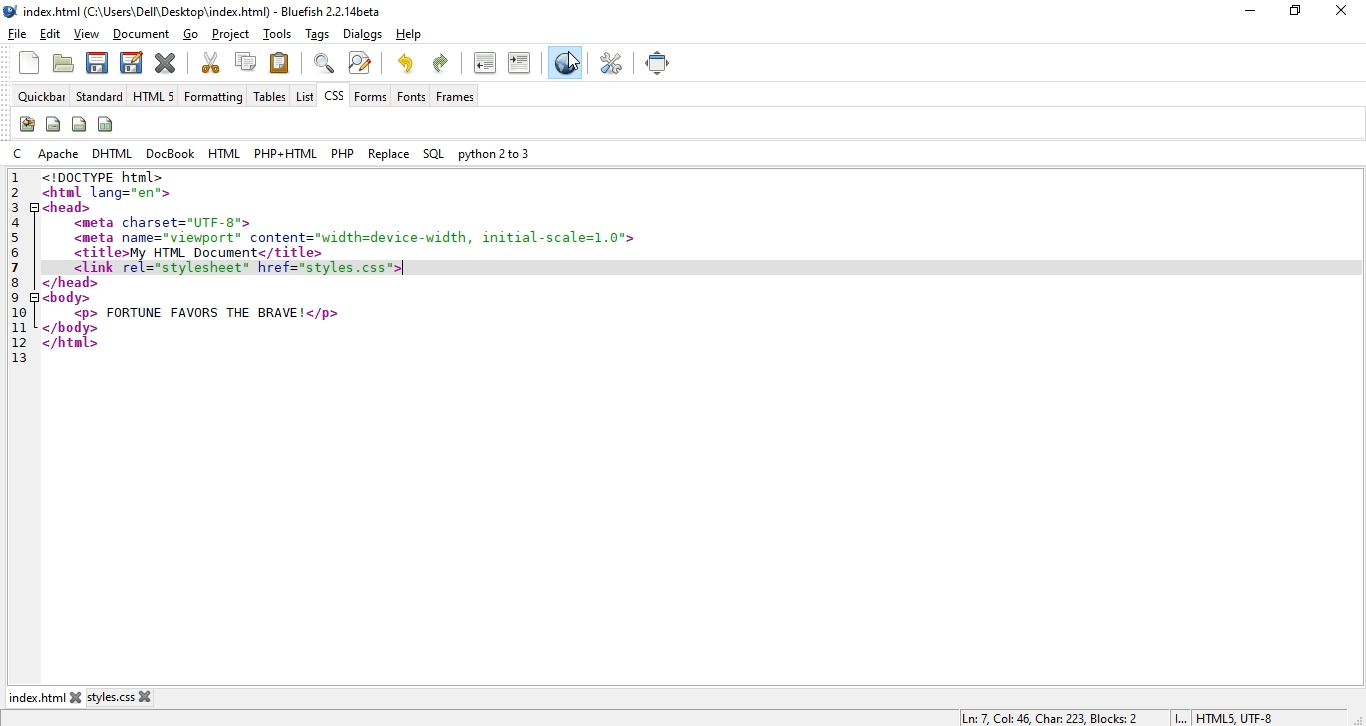  I want to click on save file as, so click(130, 61).